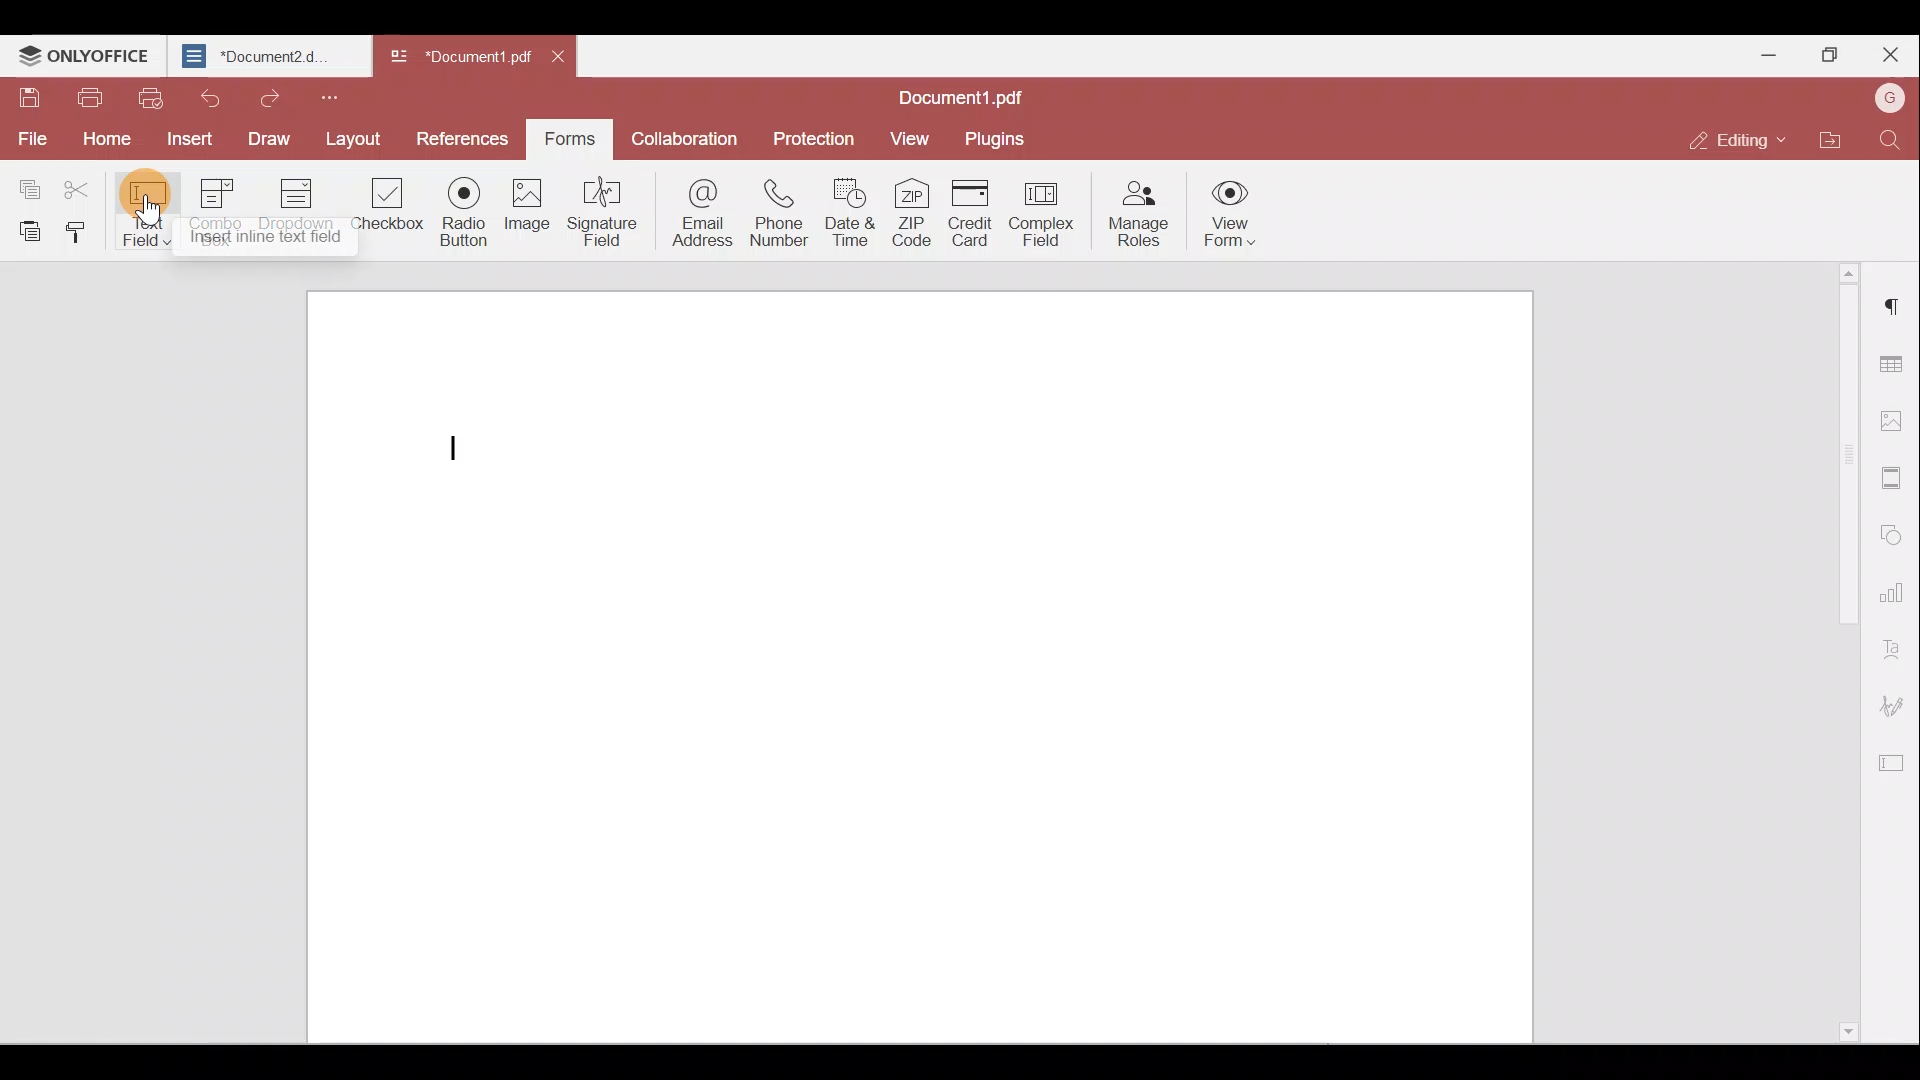  I want to click on Home, so click(112, 137).